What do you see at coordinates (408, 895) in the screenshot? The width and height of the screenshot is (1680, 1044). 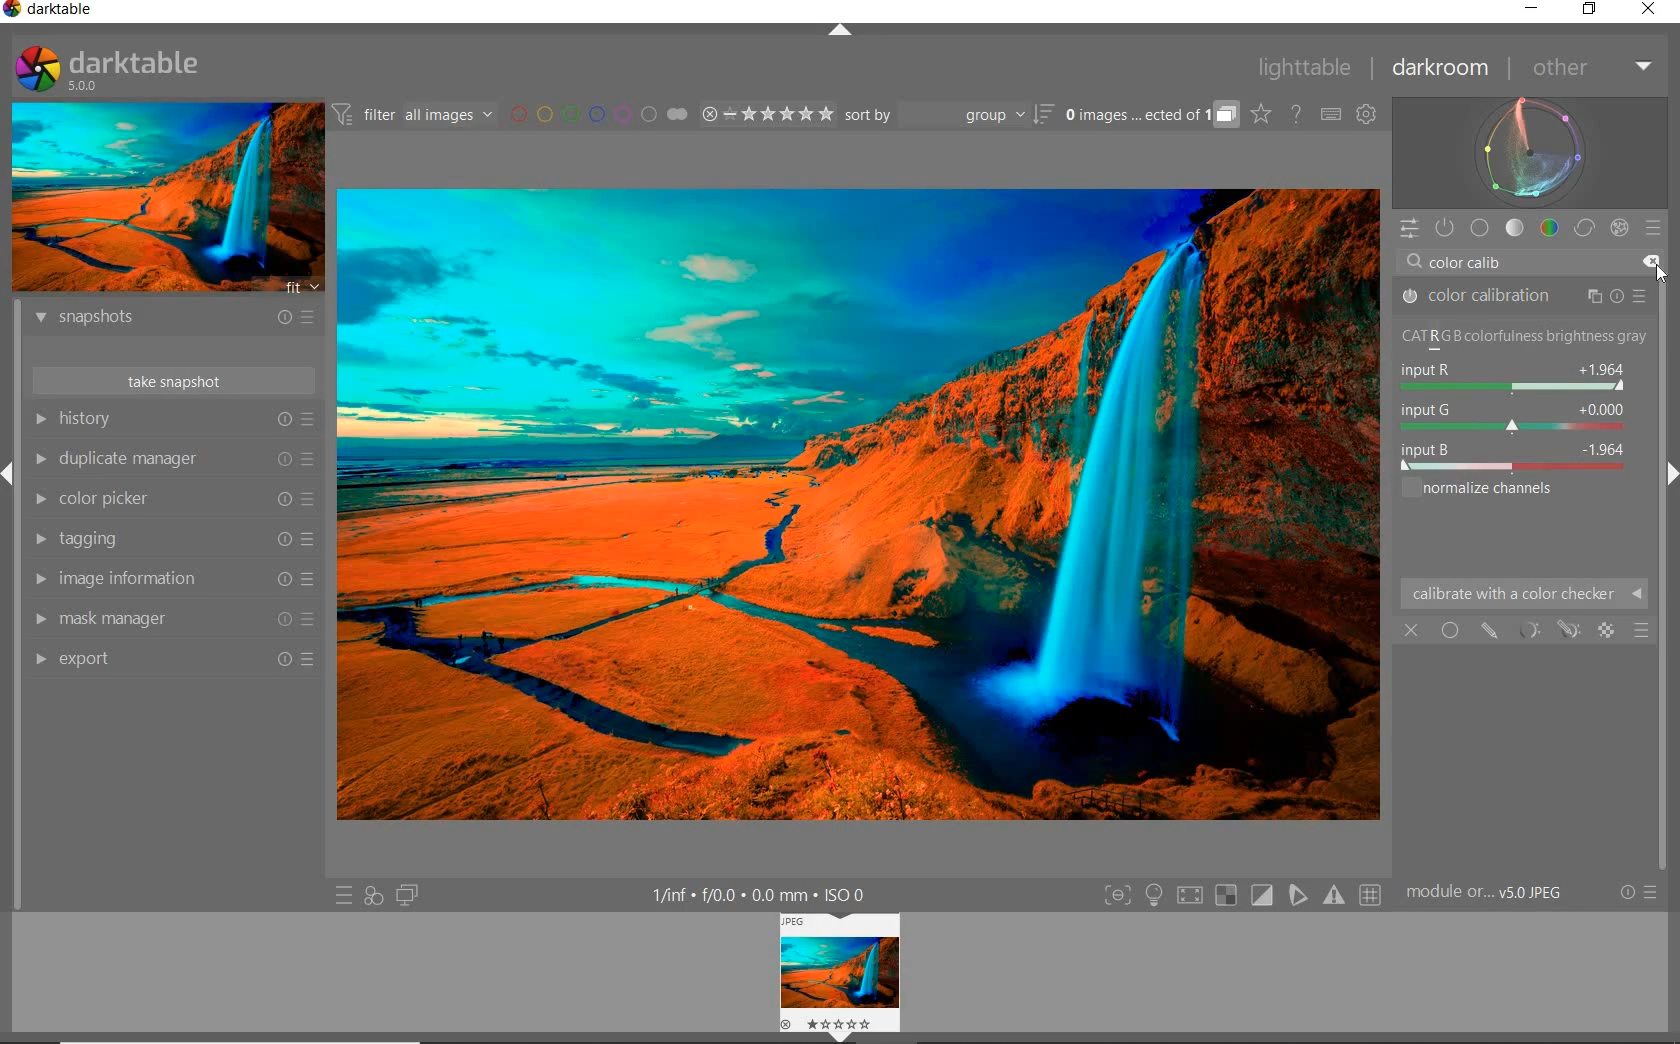 I see `DISPLAY A SECOND DARKROOM IMAGE WINDOW` at bounding box center [408, 895].